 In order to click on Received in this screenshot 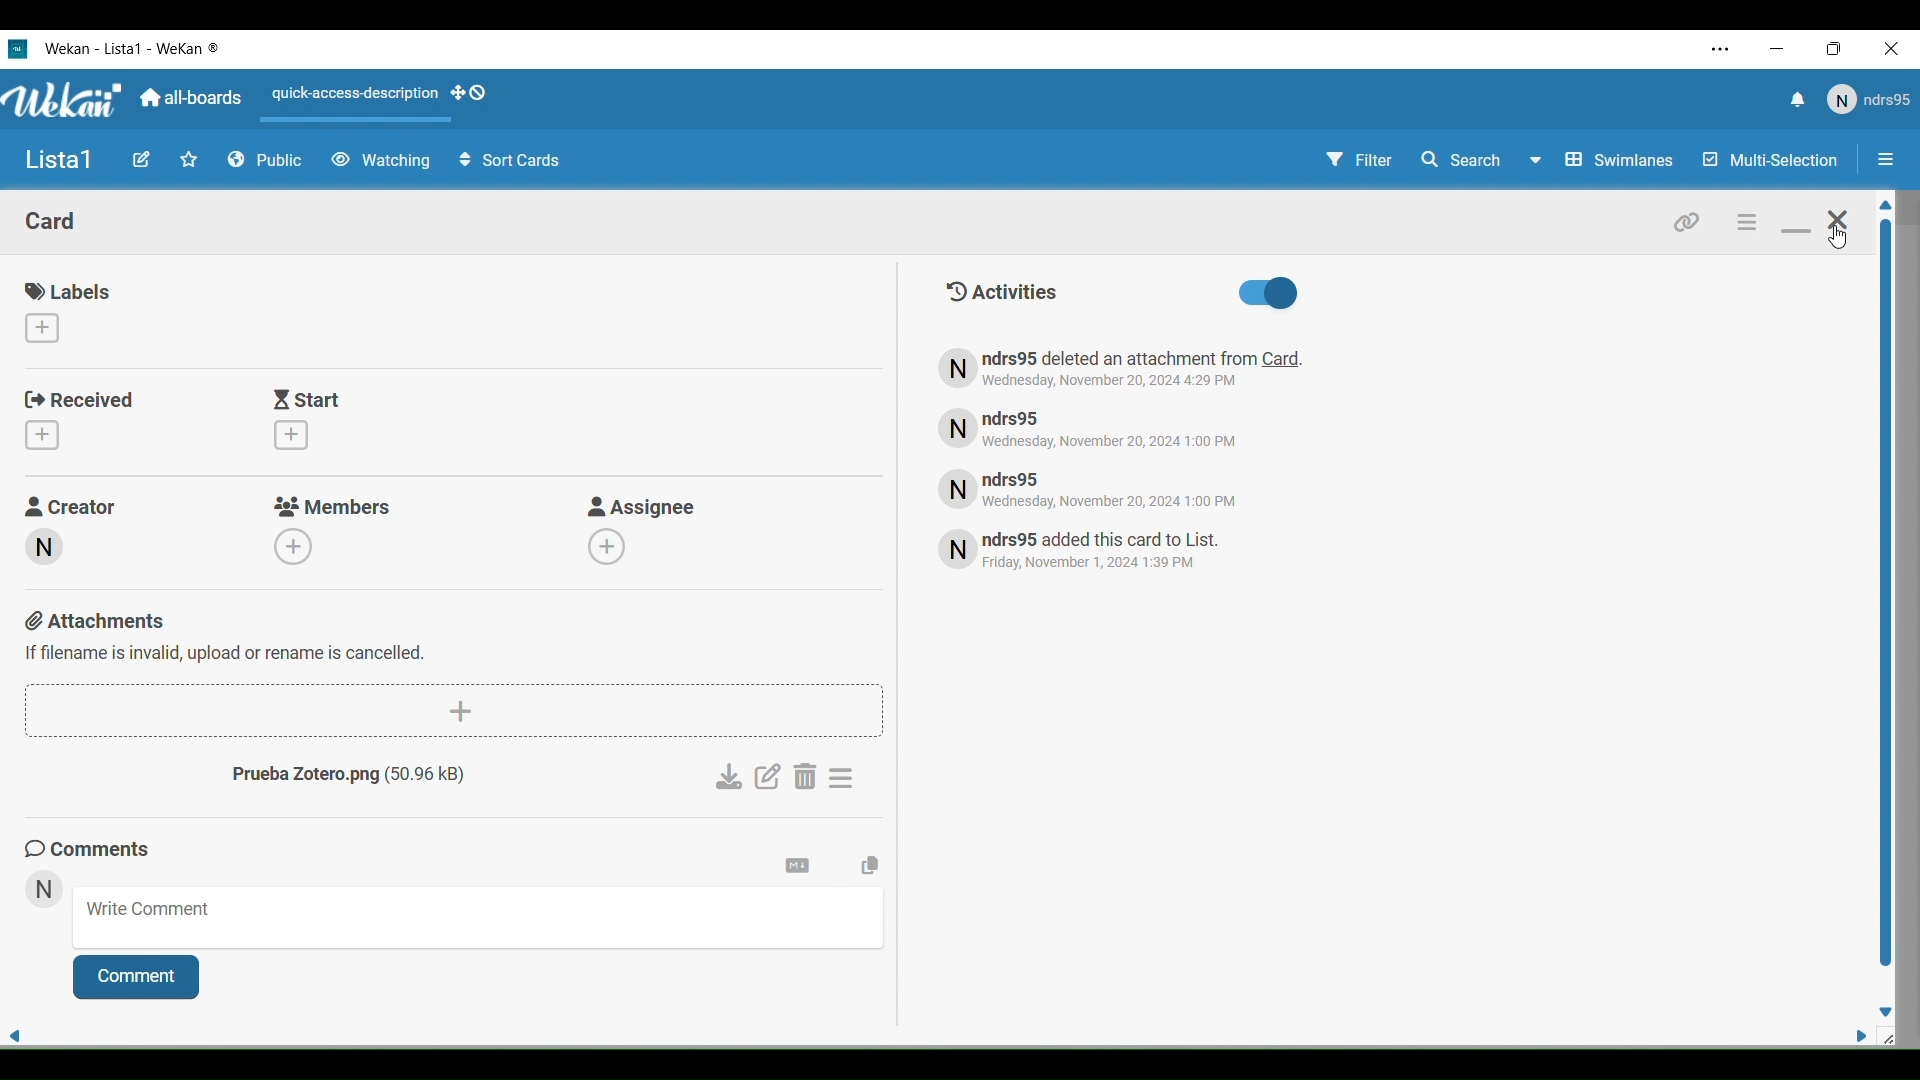, I will do `click(81, 400)`.